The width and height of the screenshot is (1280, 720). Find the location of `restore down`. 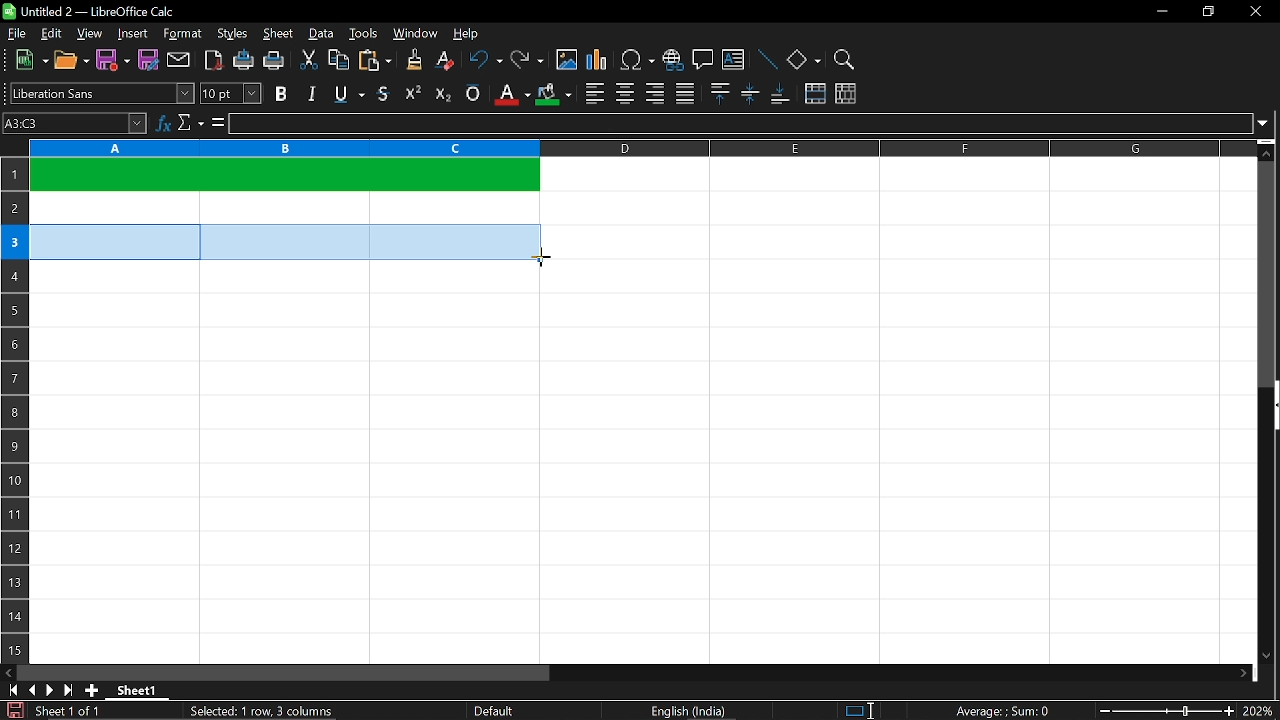

restore down is located at coordinates (1207, 10).